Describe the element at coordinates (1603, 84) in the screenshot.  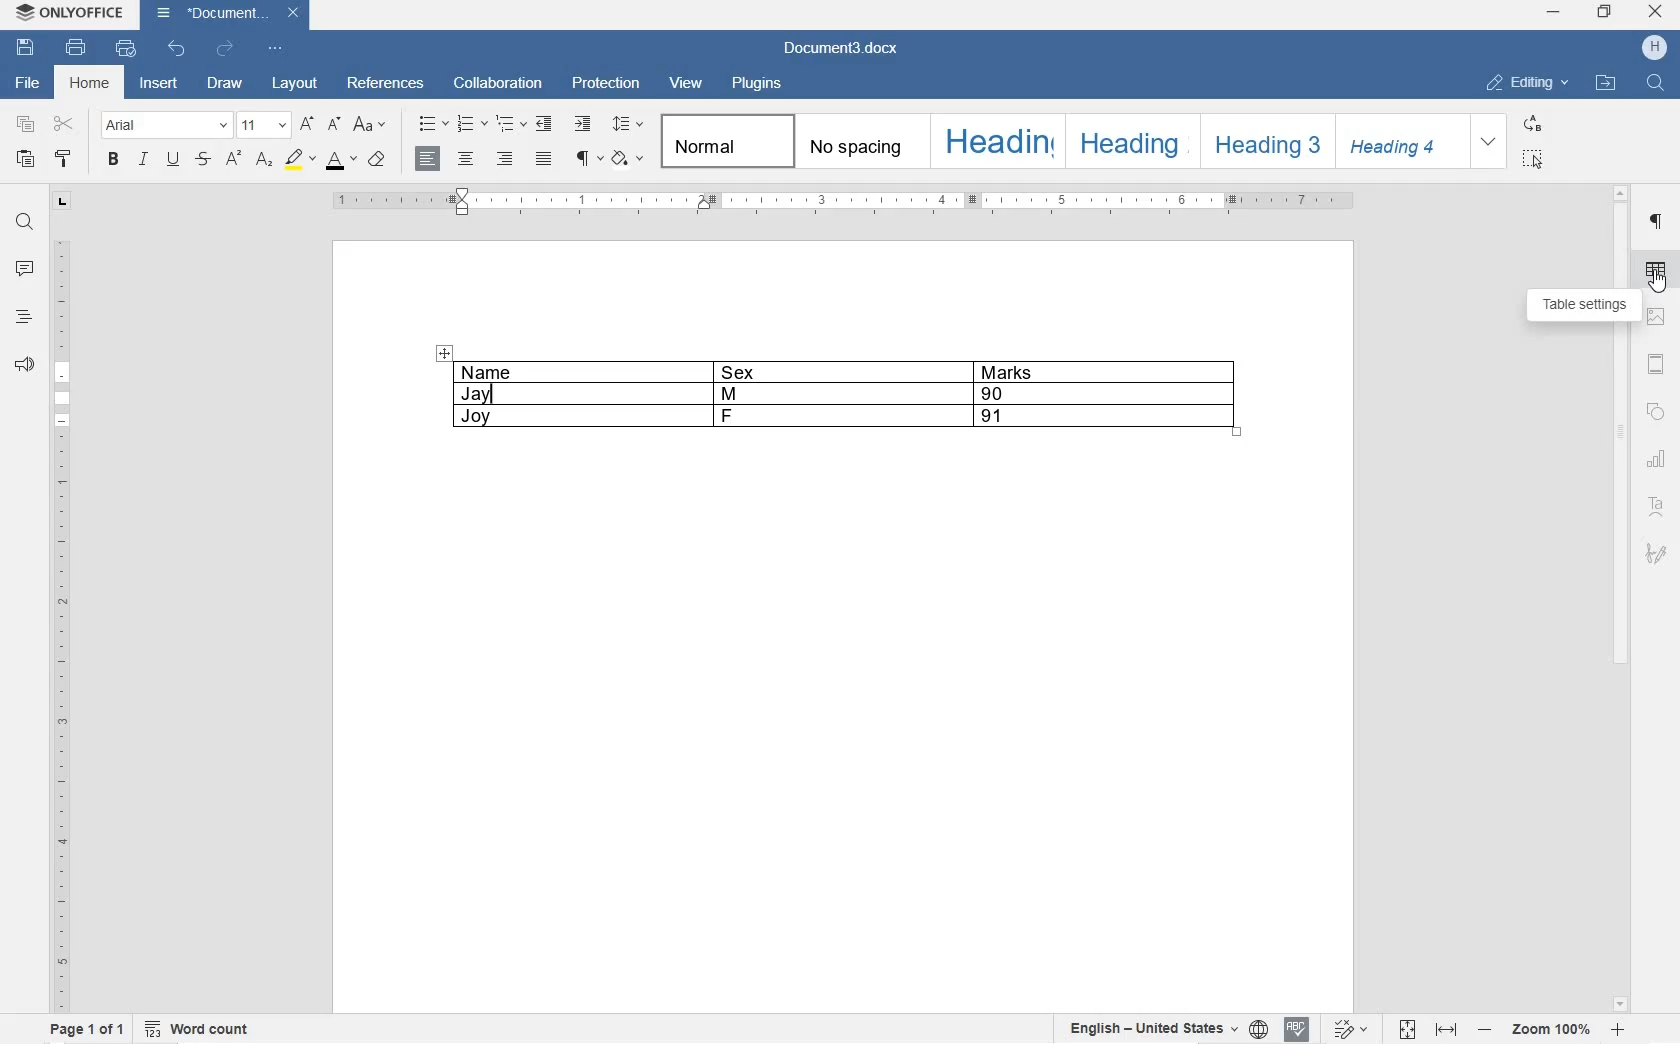
I see `OPEN FILE LOCATION` at that location.